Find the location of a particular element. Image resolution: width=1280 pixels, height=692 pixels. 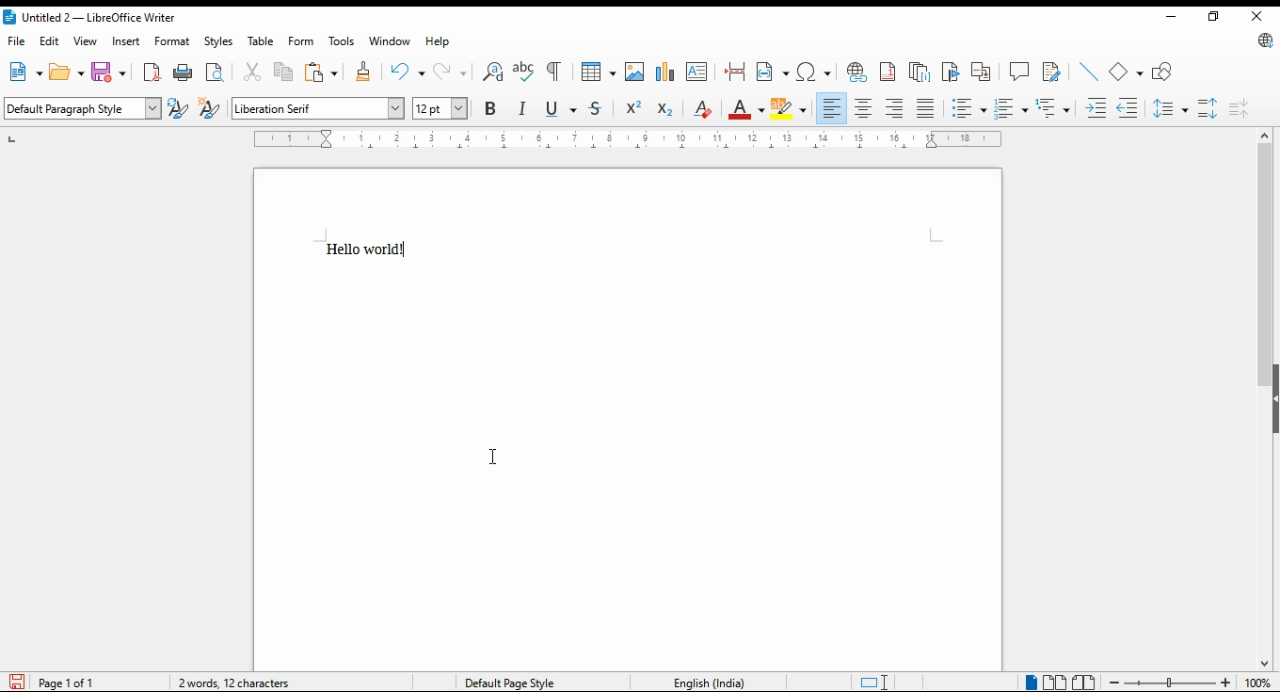

toggle print preview is located at coordinates (213, 71).